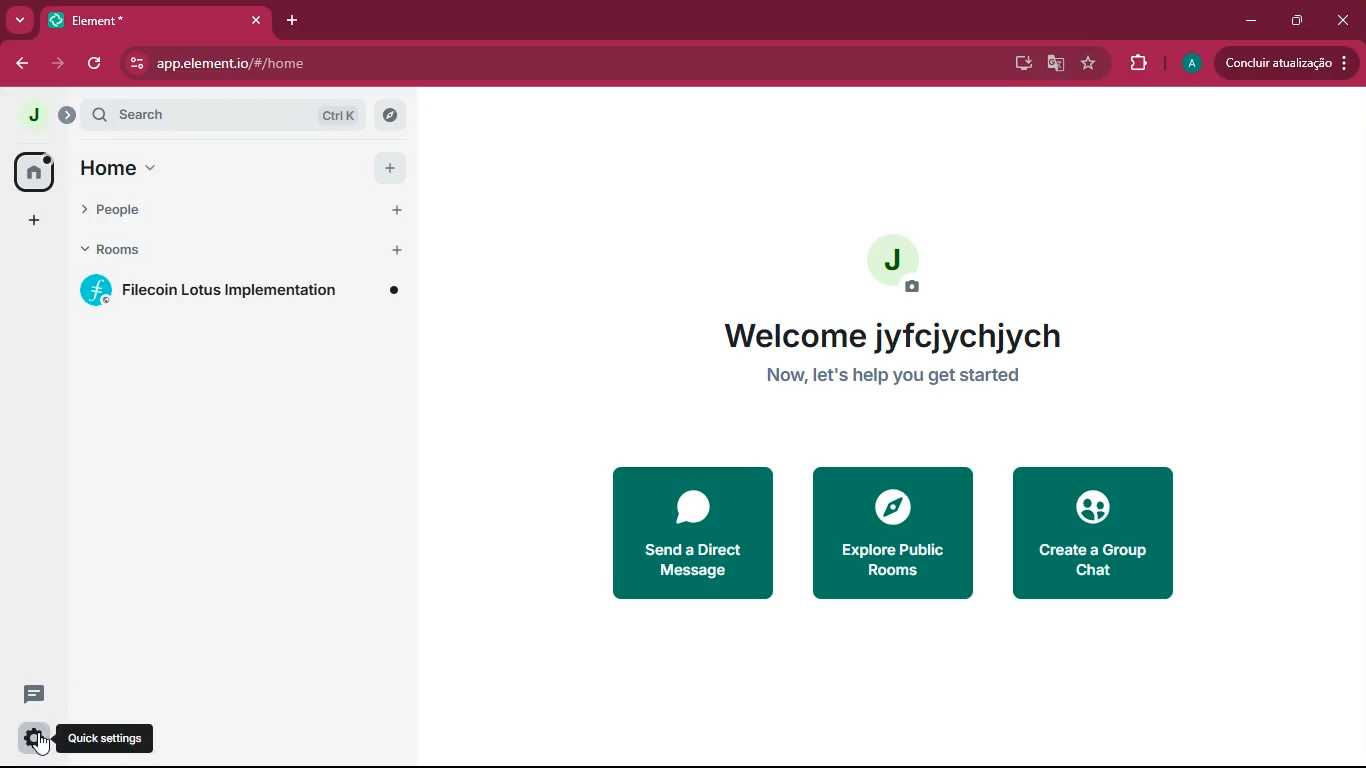 The height and width of the screenshot is (768, 1366). I want to click on start chat, so click(397, 209).